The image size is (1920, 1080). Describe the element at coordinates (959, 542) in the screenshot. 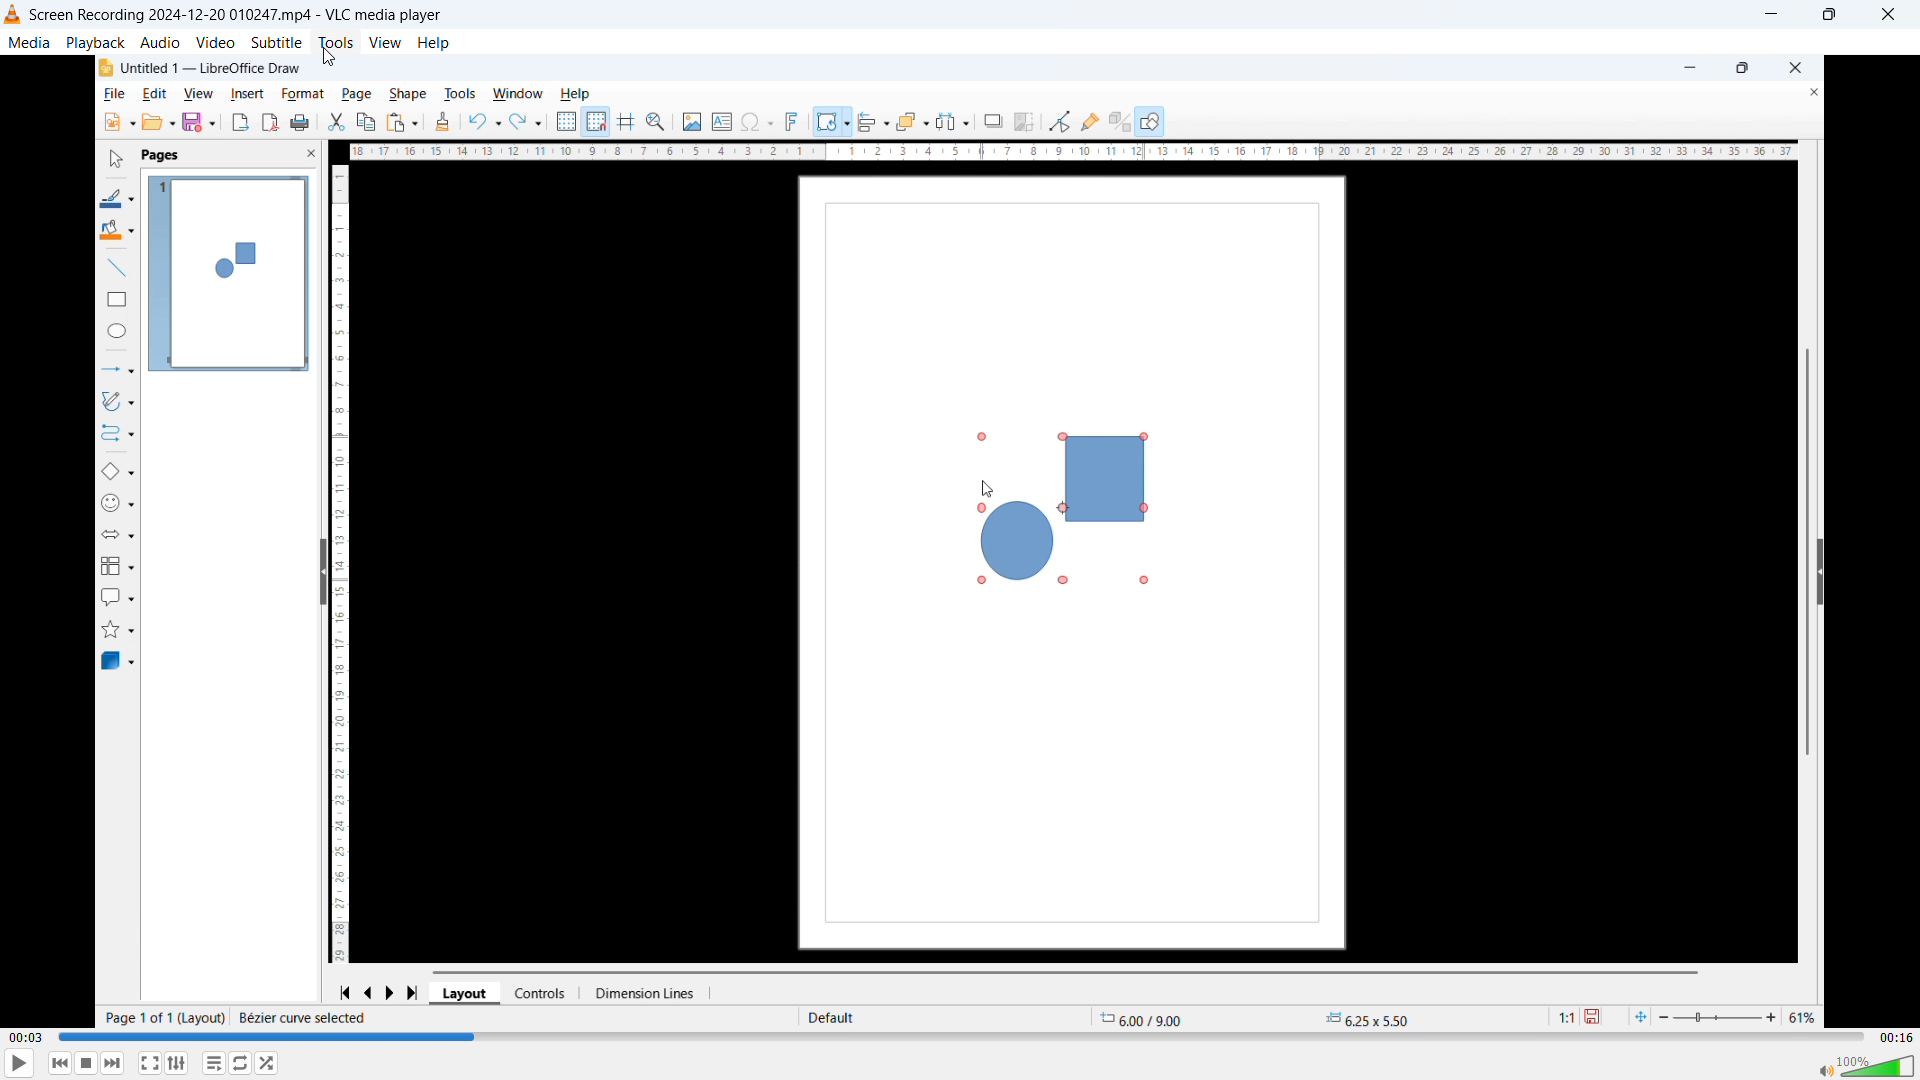

I see `Video playback ` at that location.